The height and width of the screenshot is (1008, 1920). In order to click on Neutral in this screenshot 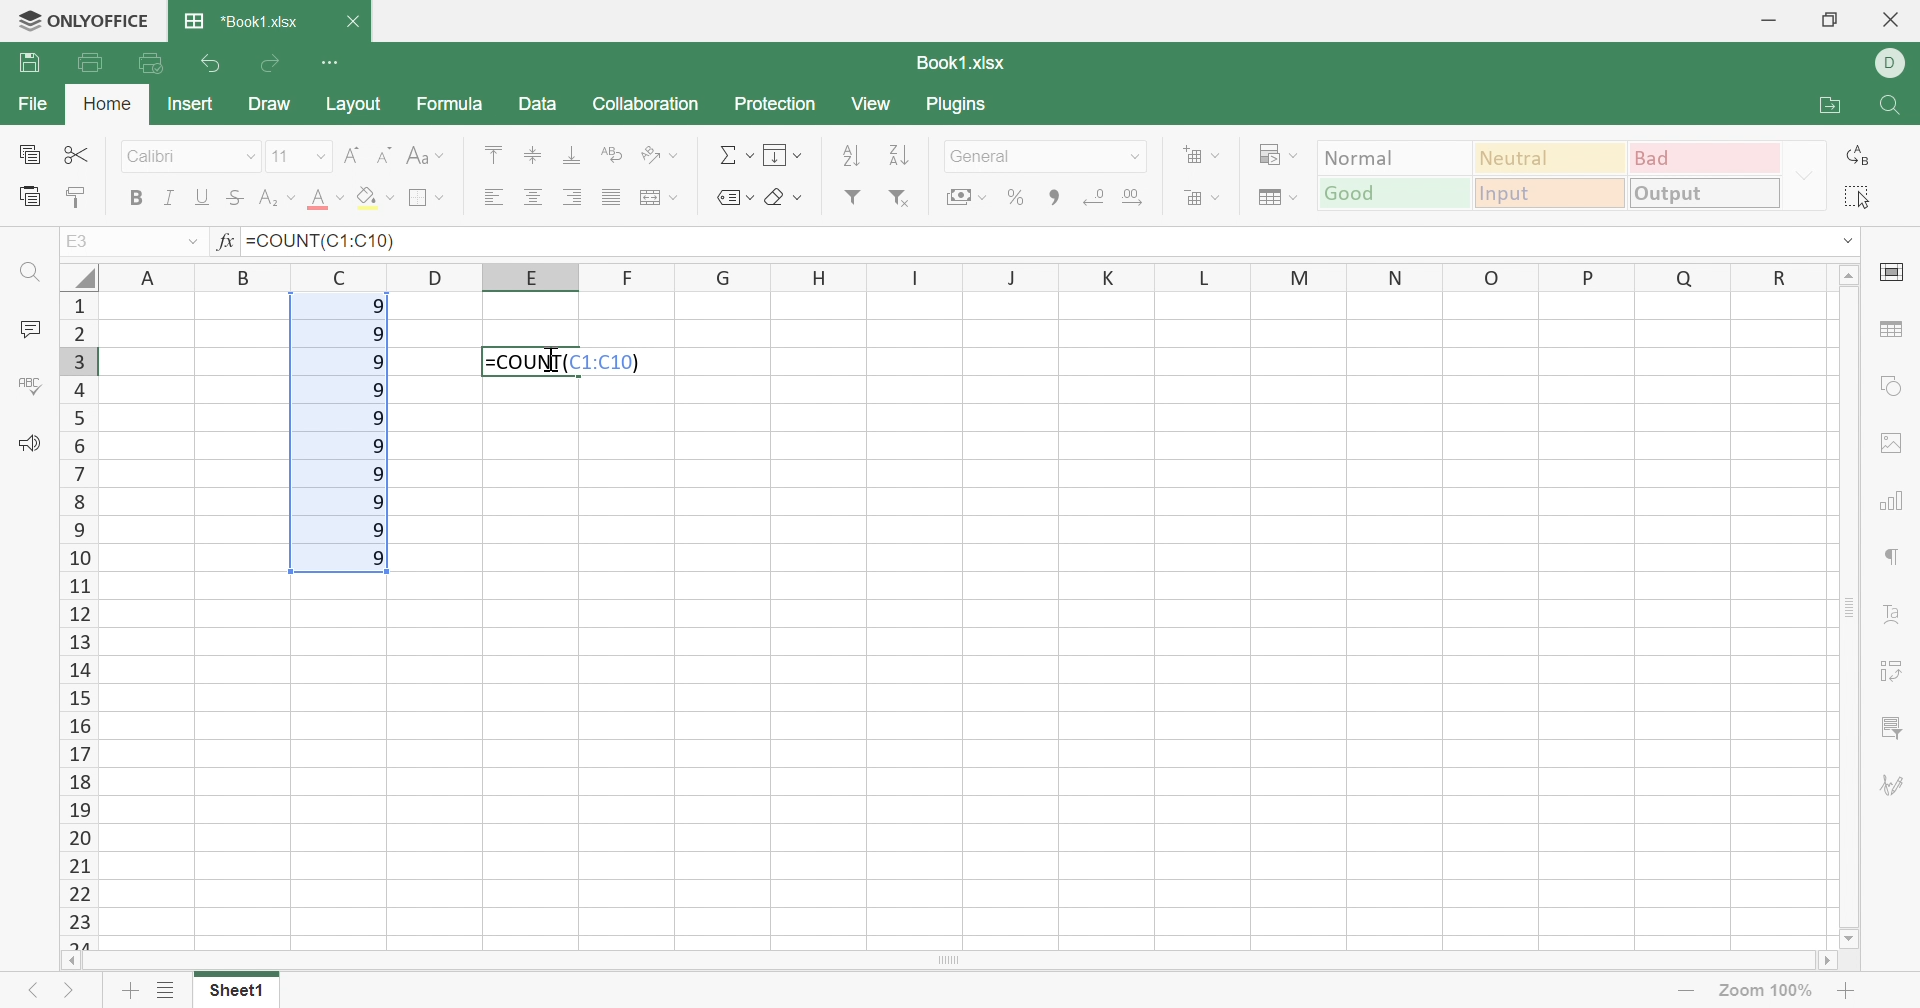, I will do `click(1550, 160)`.